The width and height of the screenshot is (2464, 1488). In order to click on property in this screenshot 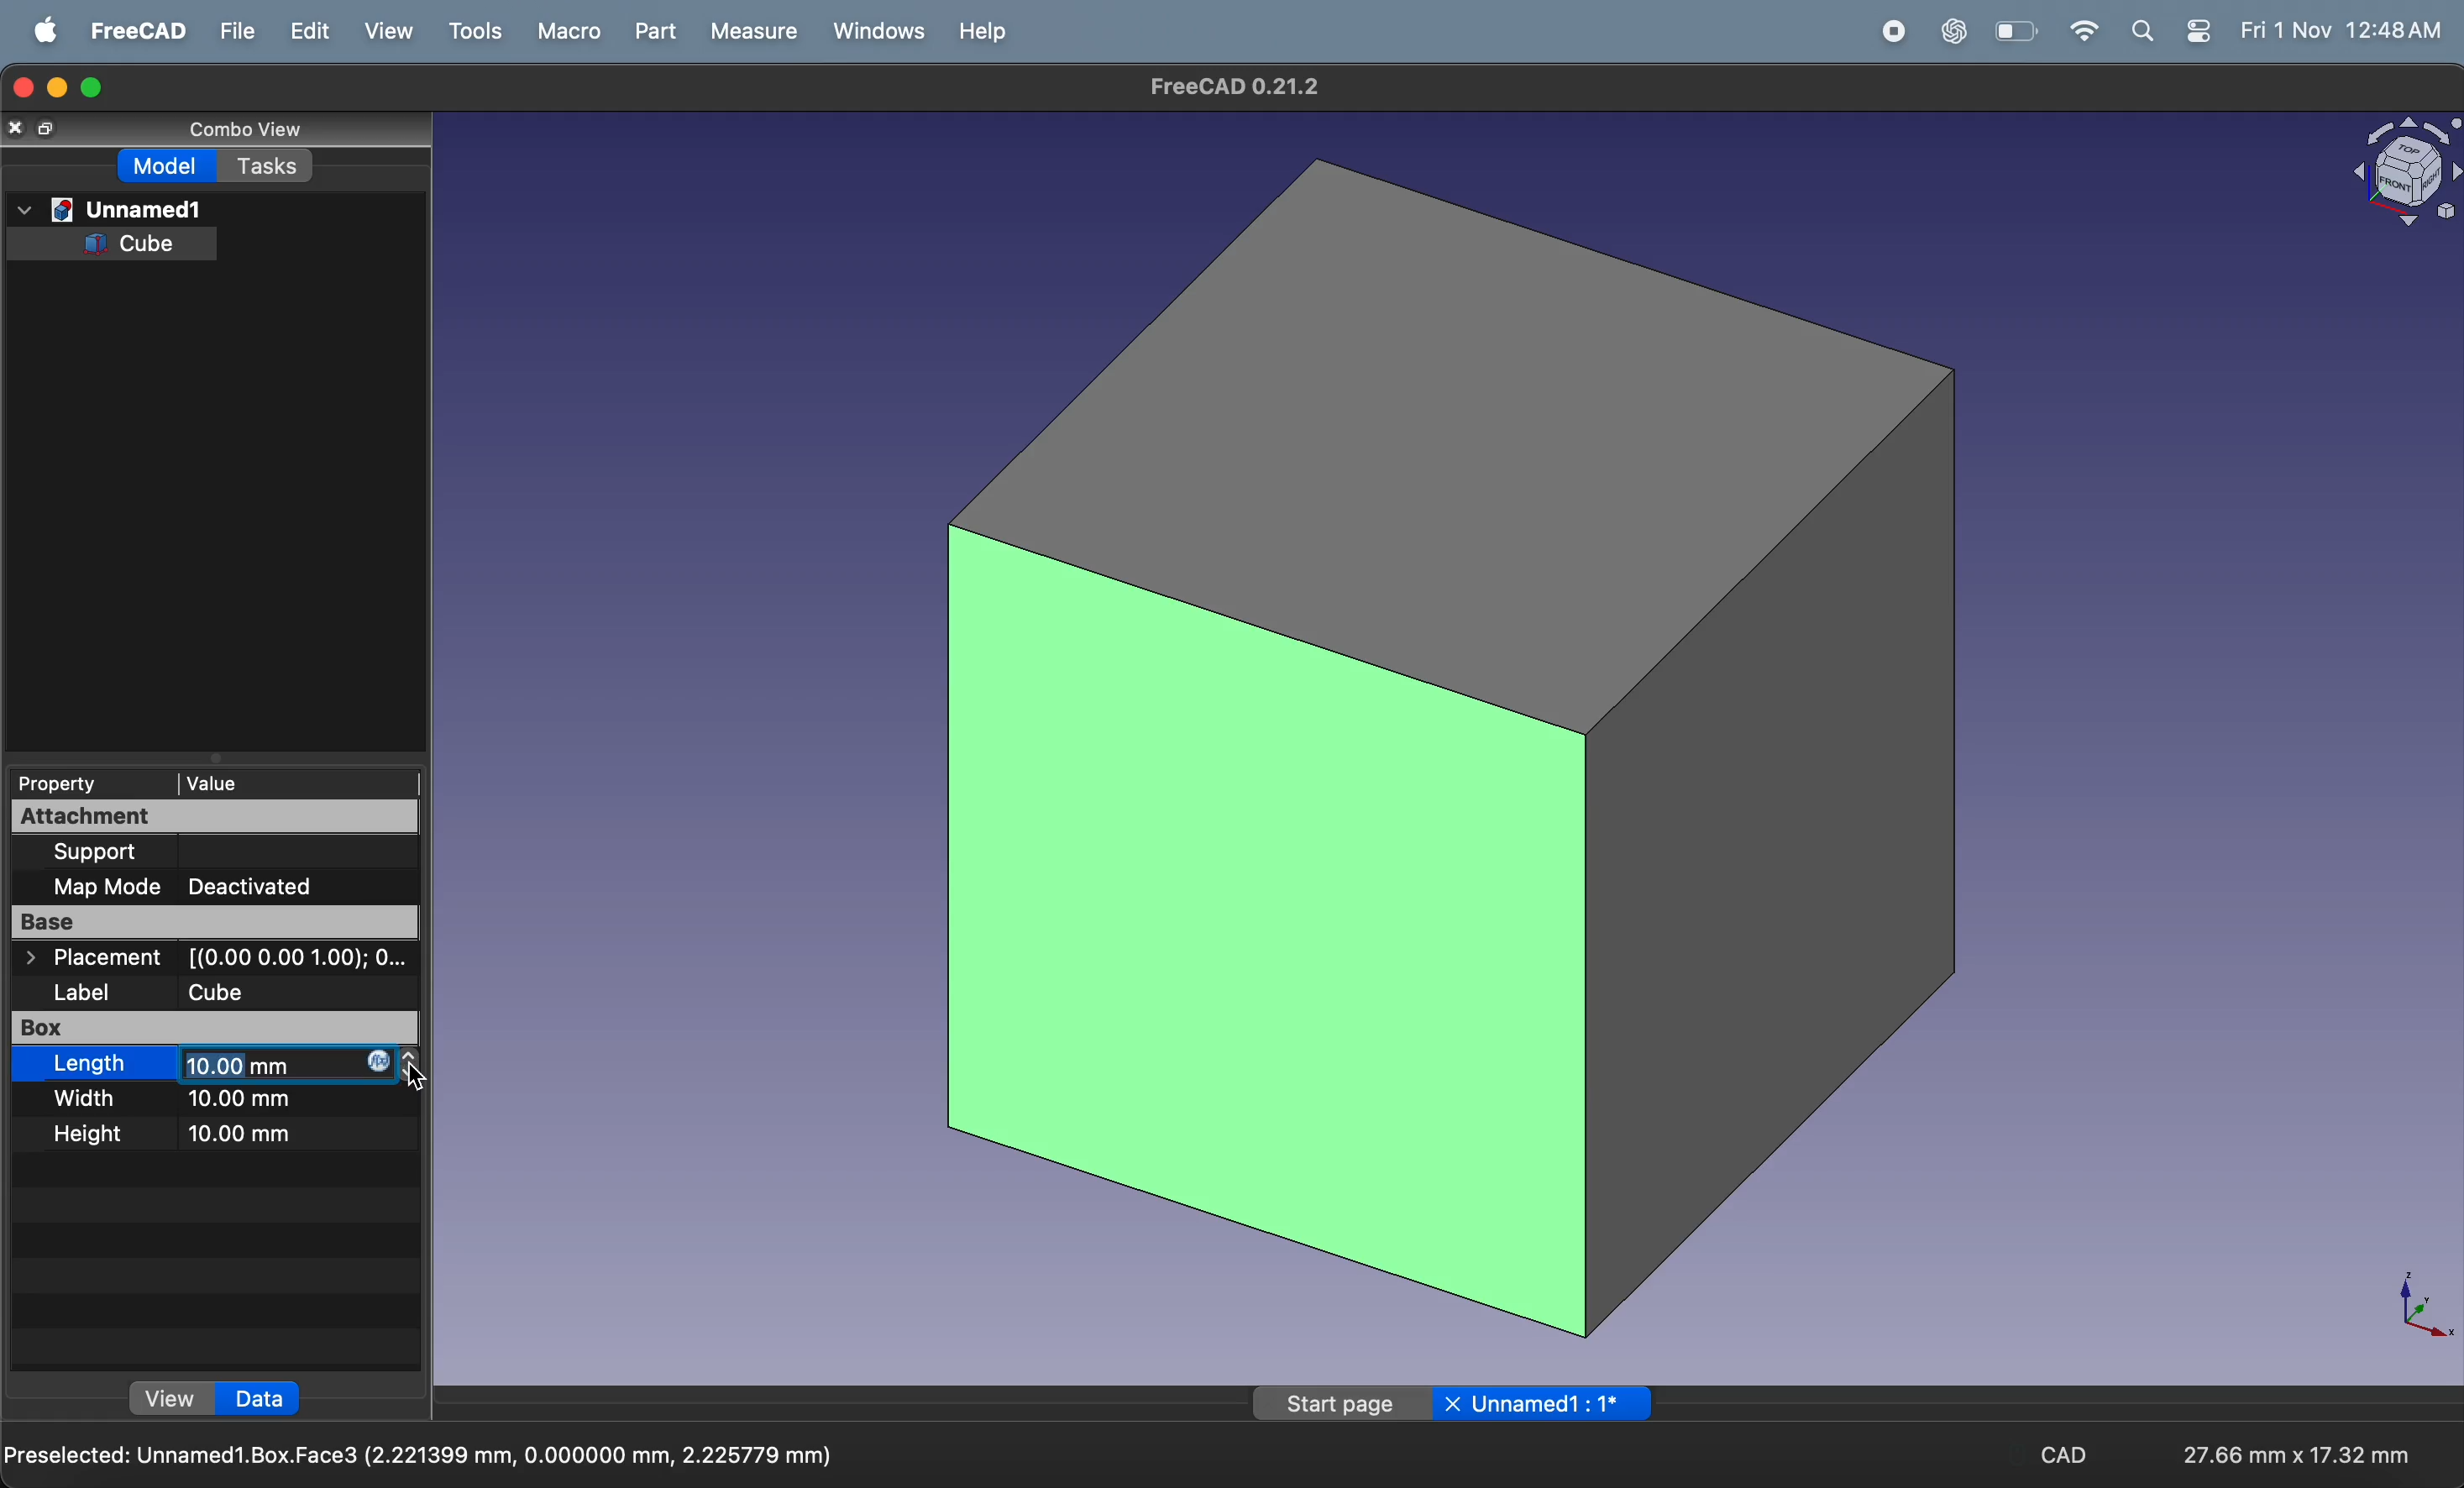, I will do `click(67, 783)`.